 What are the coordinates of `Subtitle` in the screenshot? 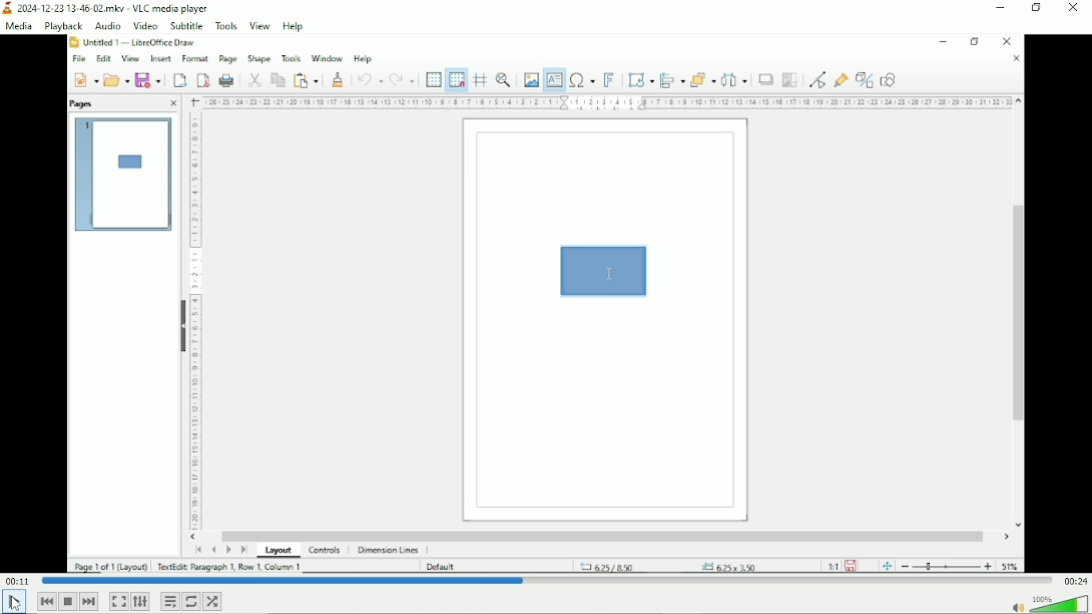 It's located at (185, 28).